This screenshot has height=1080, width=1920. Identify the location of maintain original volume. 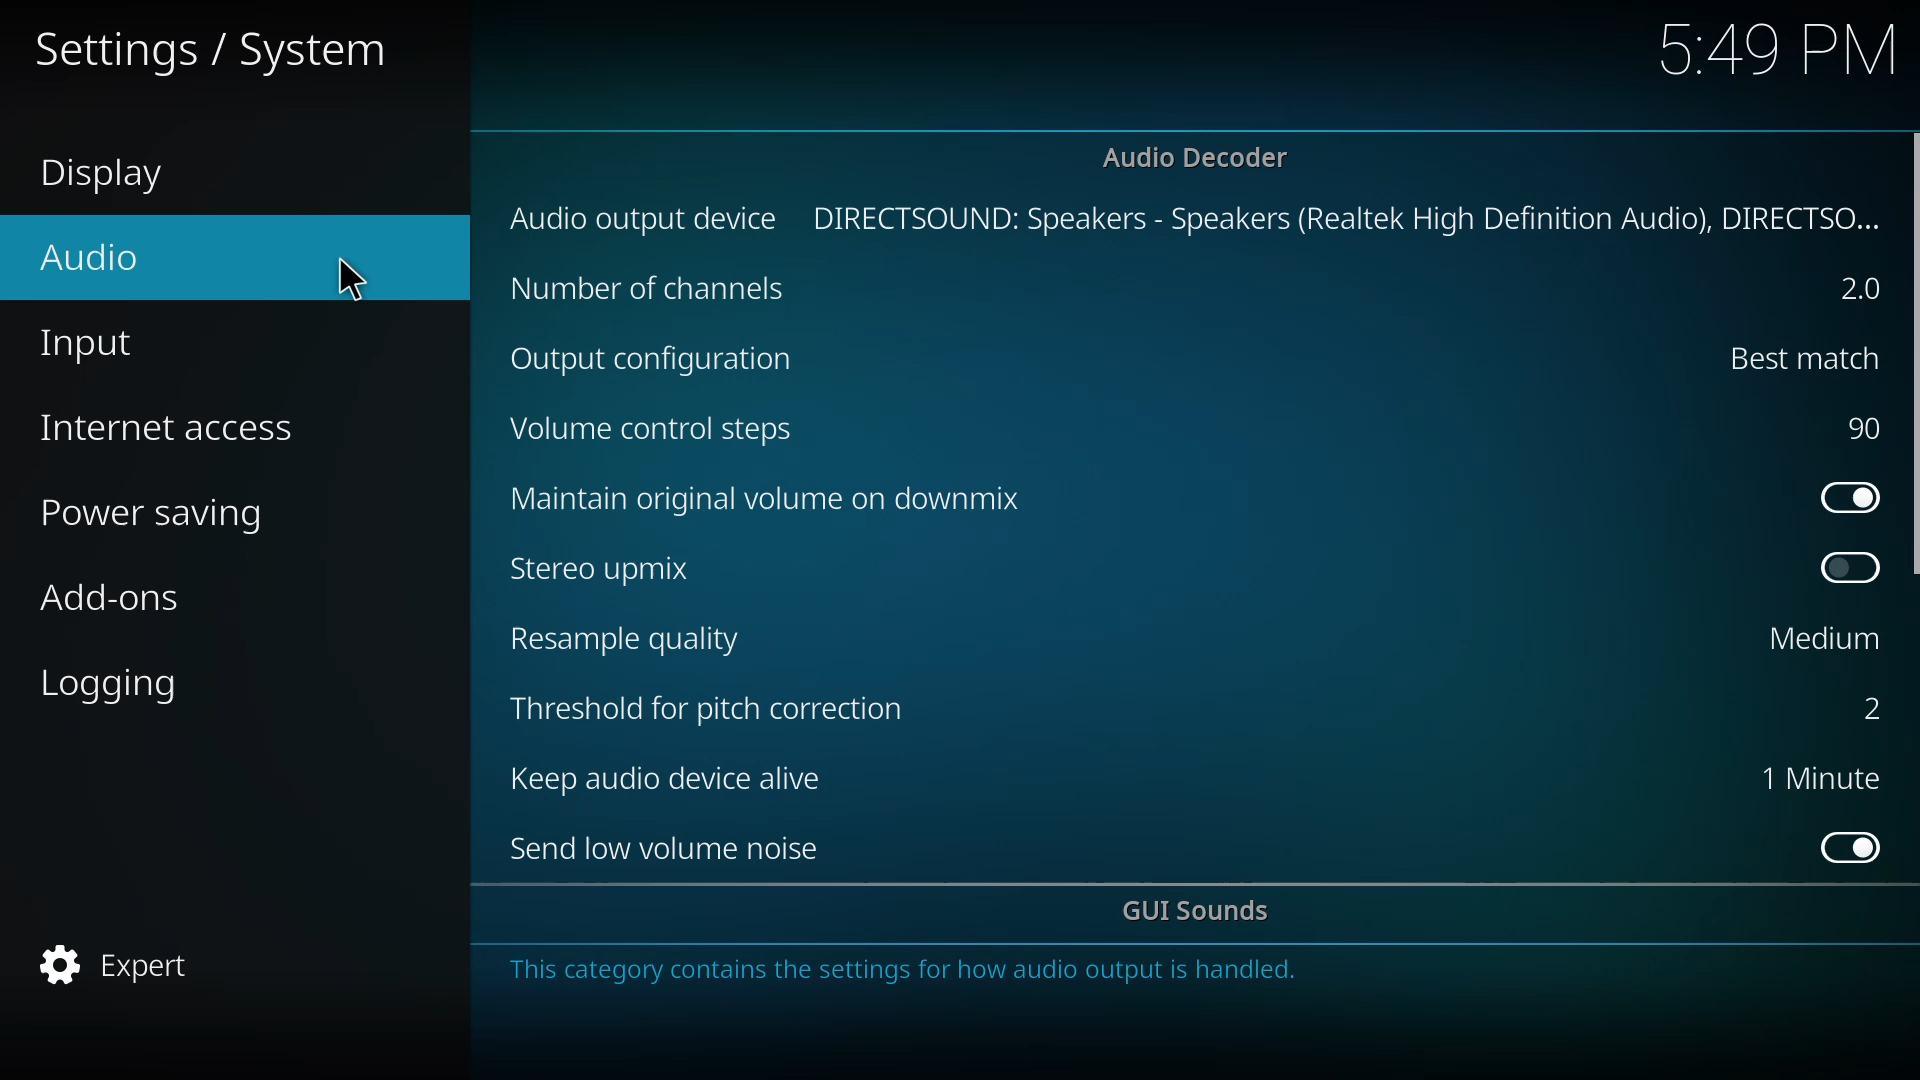
(775, 498).